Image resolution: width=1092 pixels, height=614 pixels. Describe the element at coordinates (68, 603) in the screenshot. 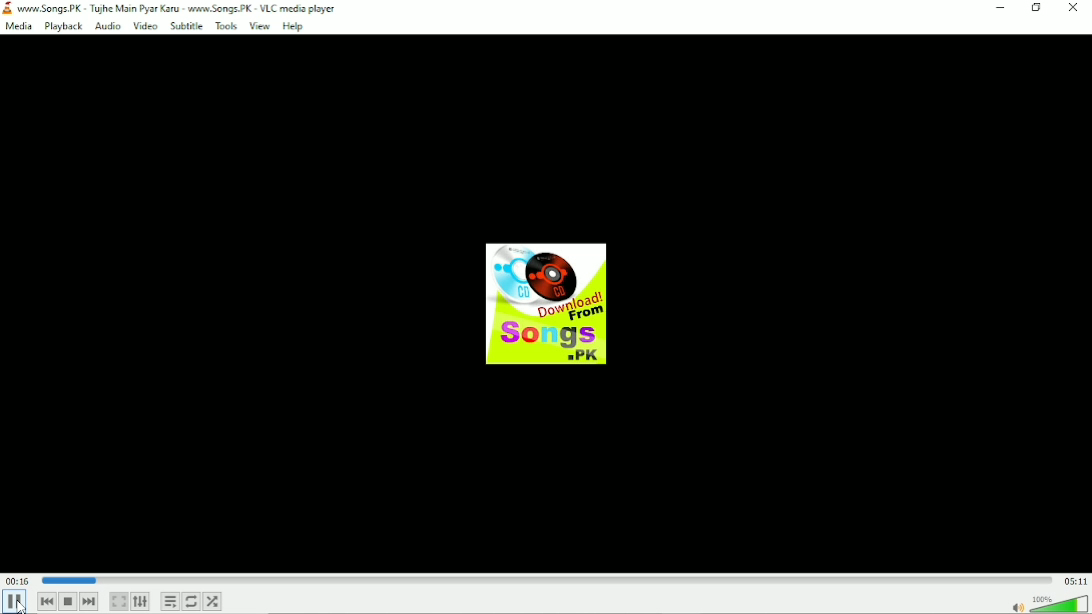

I see `Stop playback` at that location.